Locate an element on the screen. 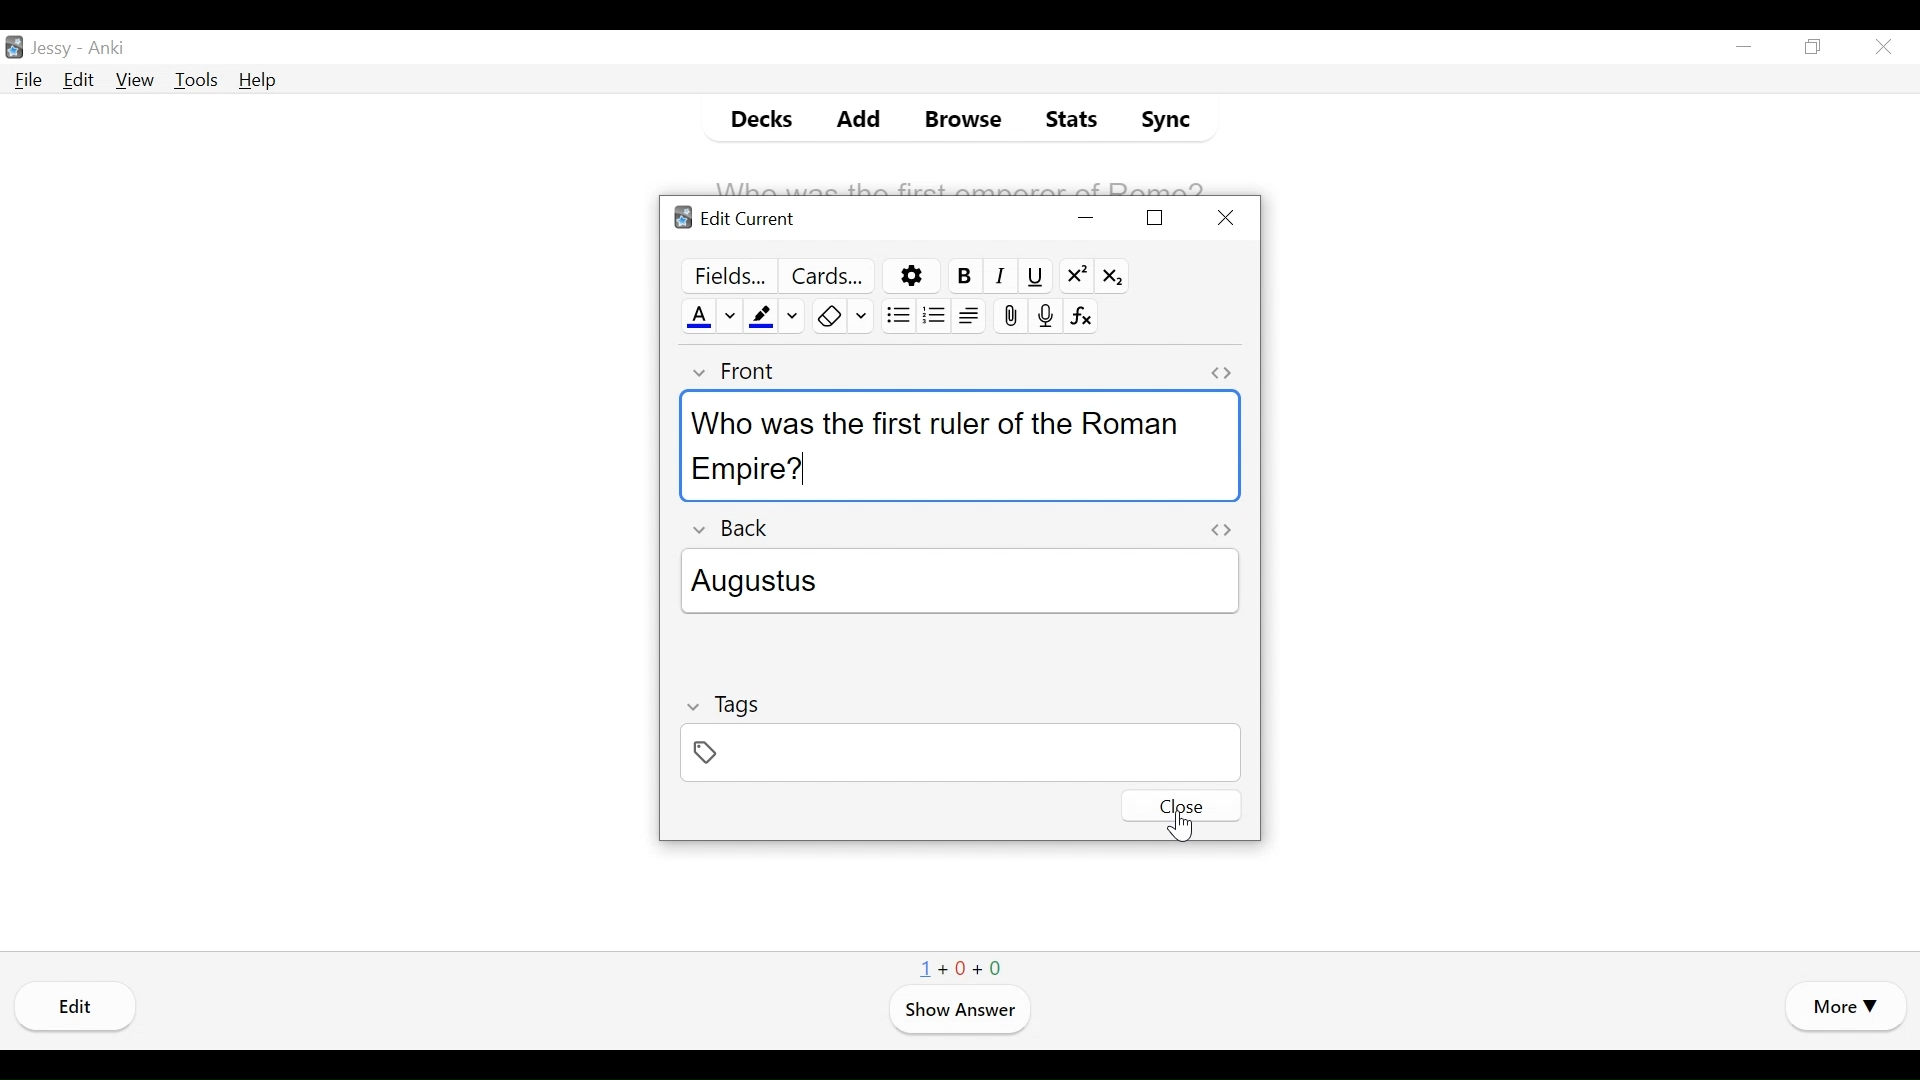 The image size is (1920, 1080). User Name is located at coordinates (51, 50).